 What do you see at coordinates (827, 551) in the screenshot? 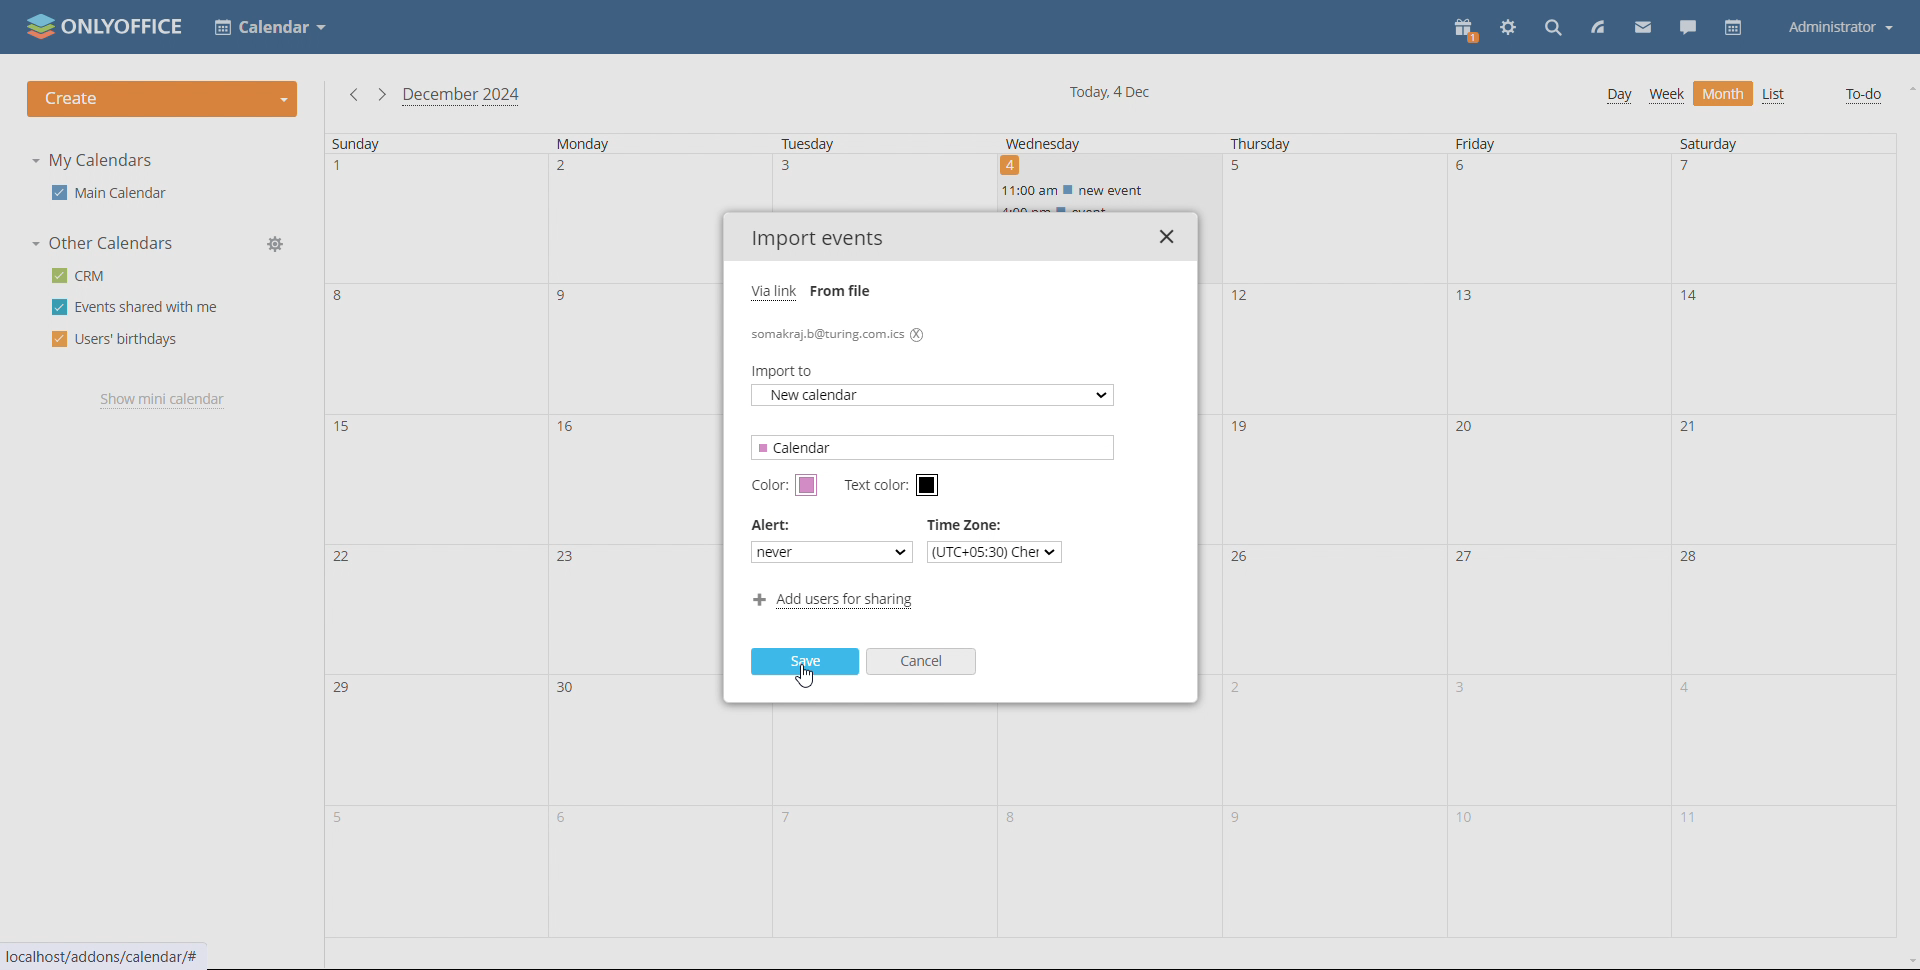
I see `alert type` at bounding box center [827, 551].